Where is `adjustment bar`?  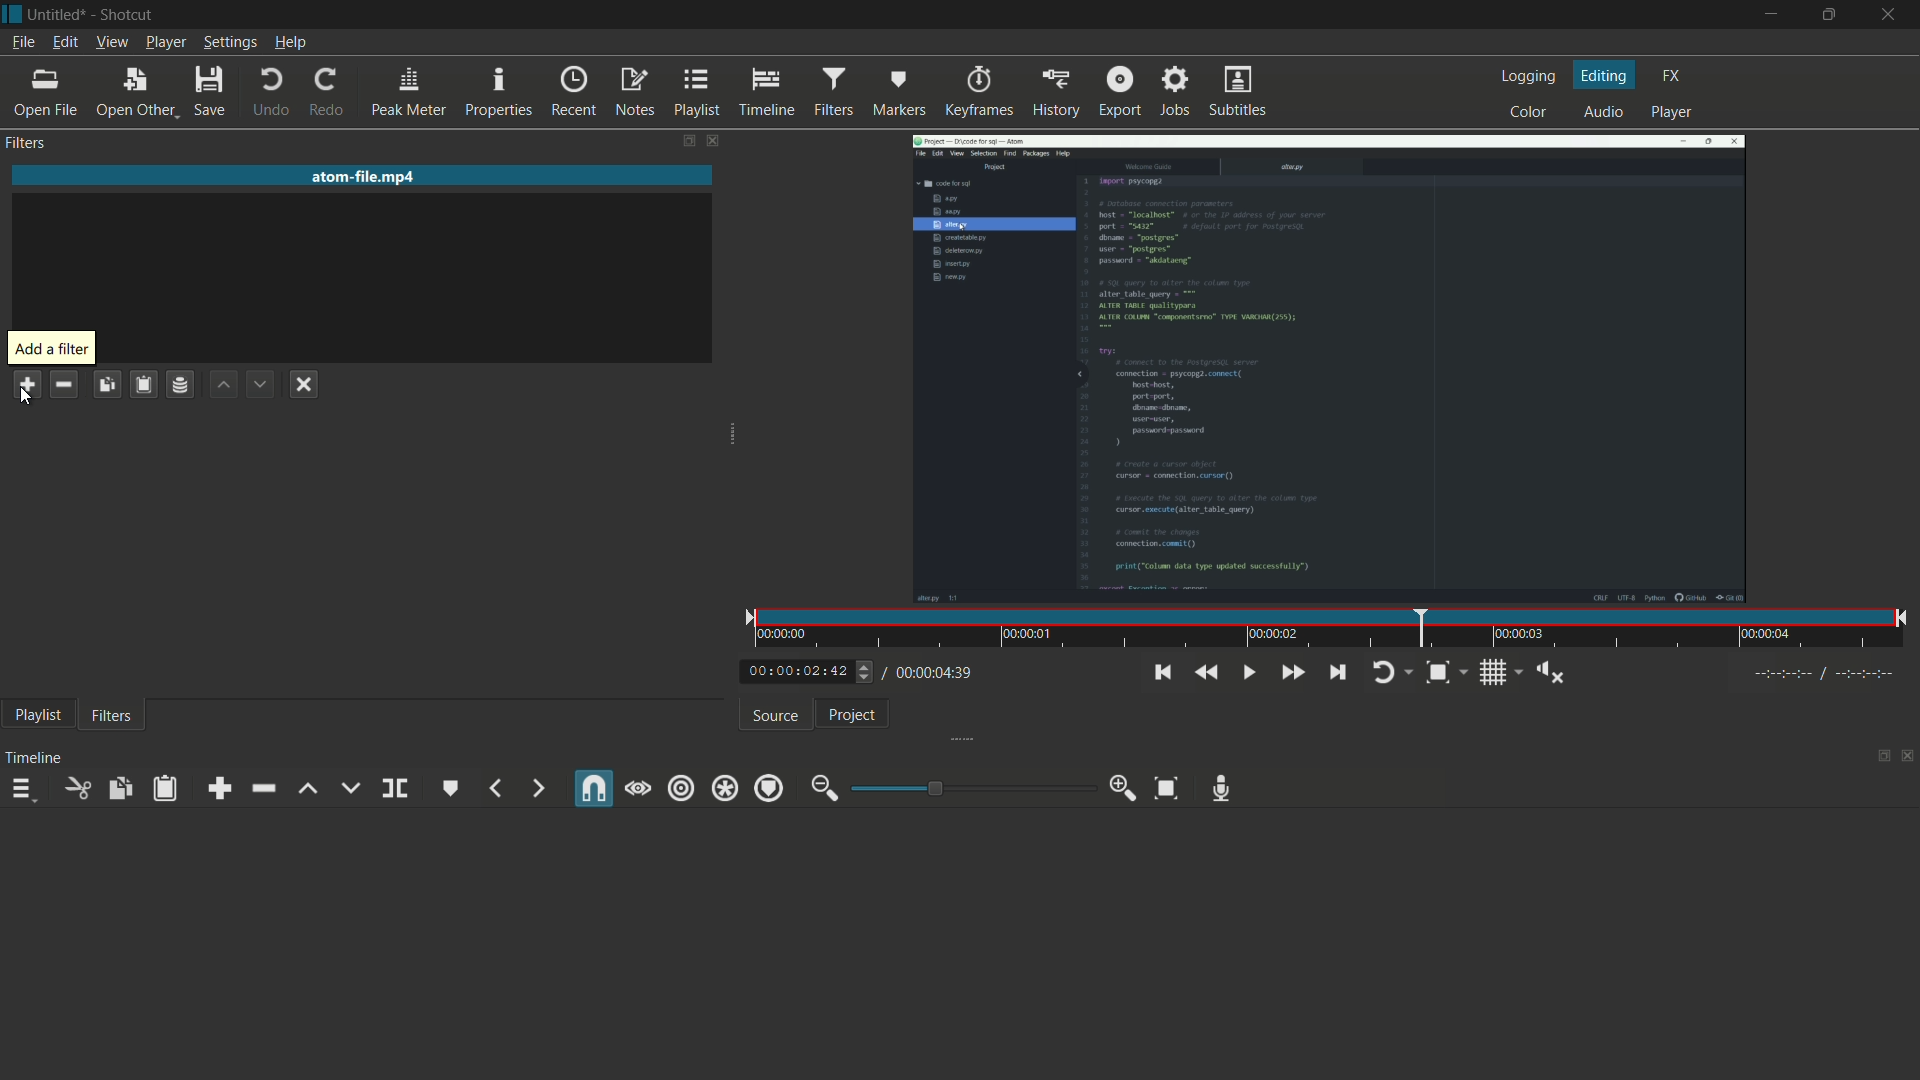
adjustment bar is located at coordinates (968, 788).